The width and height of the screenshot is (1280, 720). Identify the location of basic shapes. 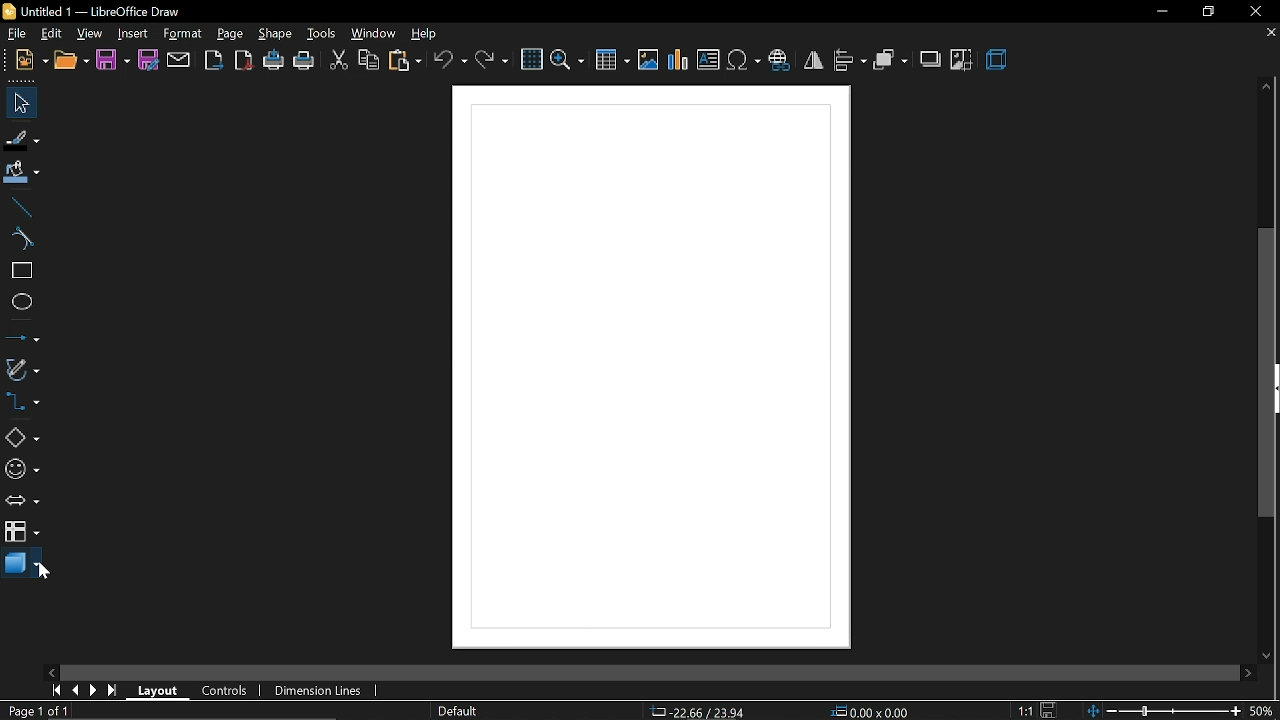
(23, 439).